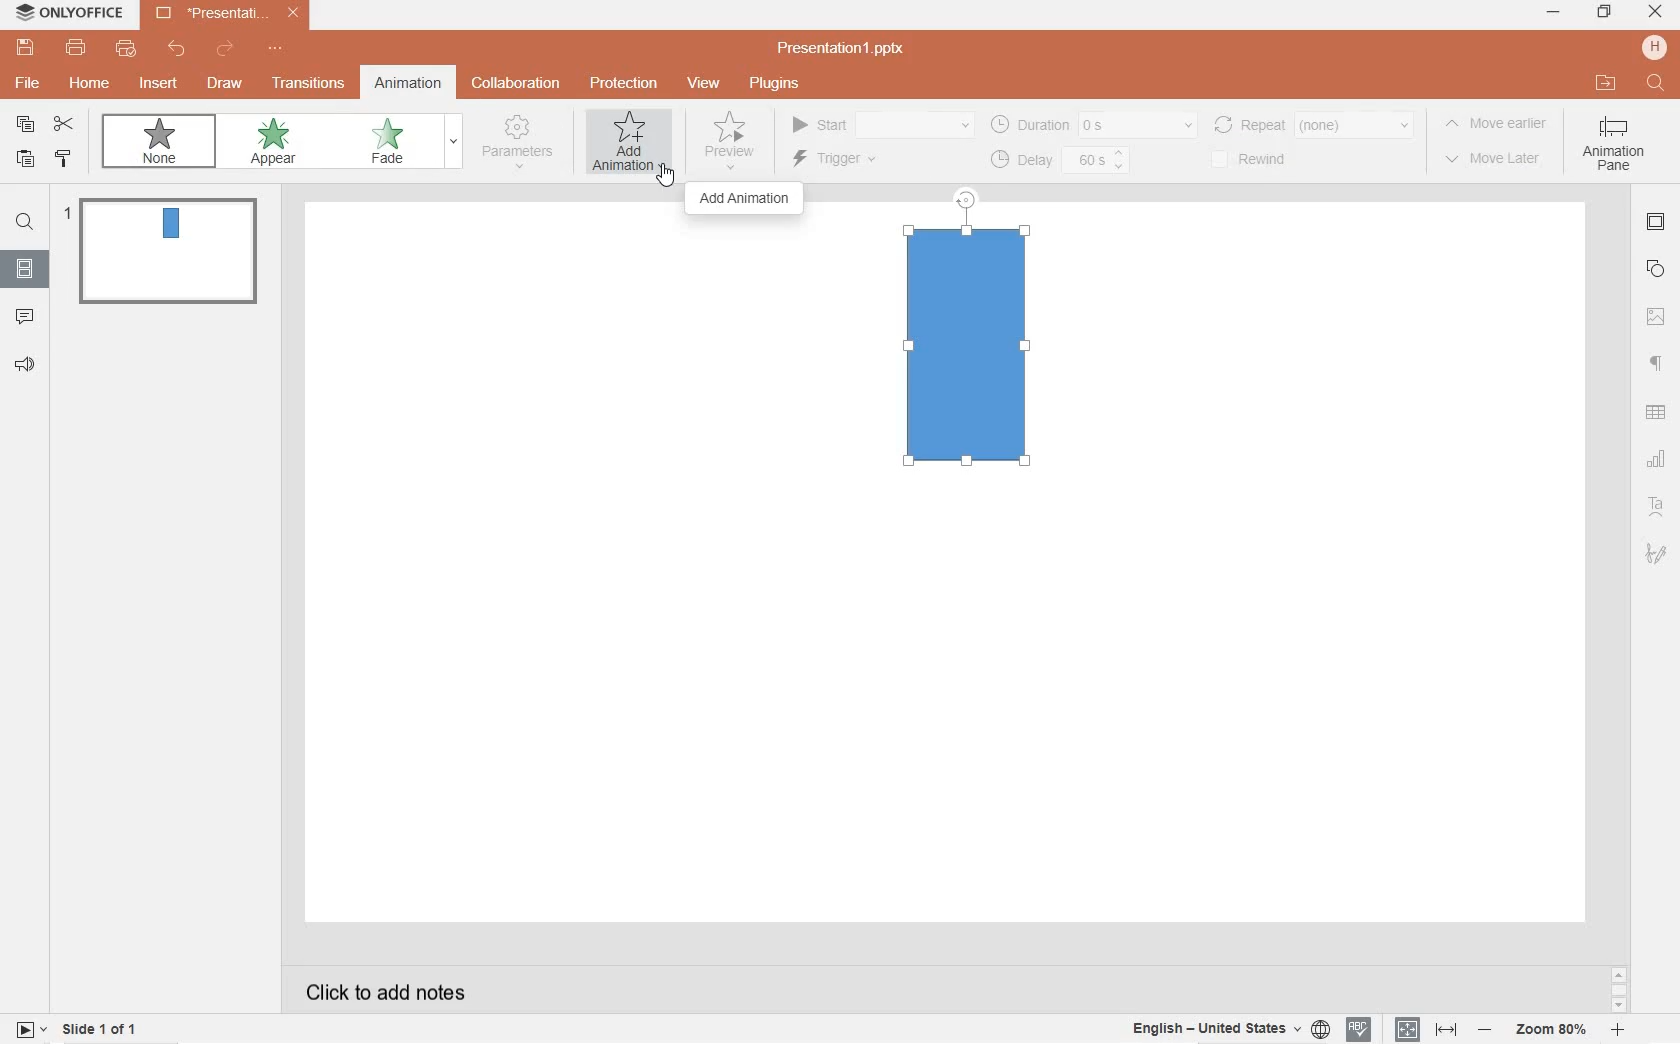 The width and height of the screenshot is (1680, 1044). Describe the element at coordinates (102, 1032) in the screenshot. I see `slide 1 of 1` at that location.